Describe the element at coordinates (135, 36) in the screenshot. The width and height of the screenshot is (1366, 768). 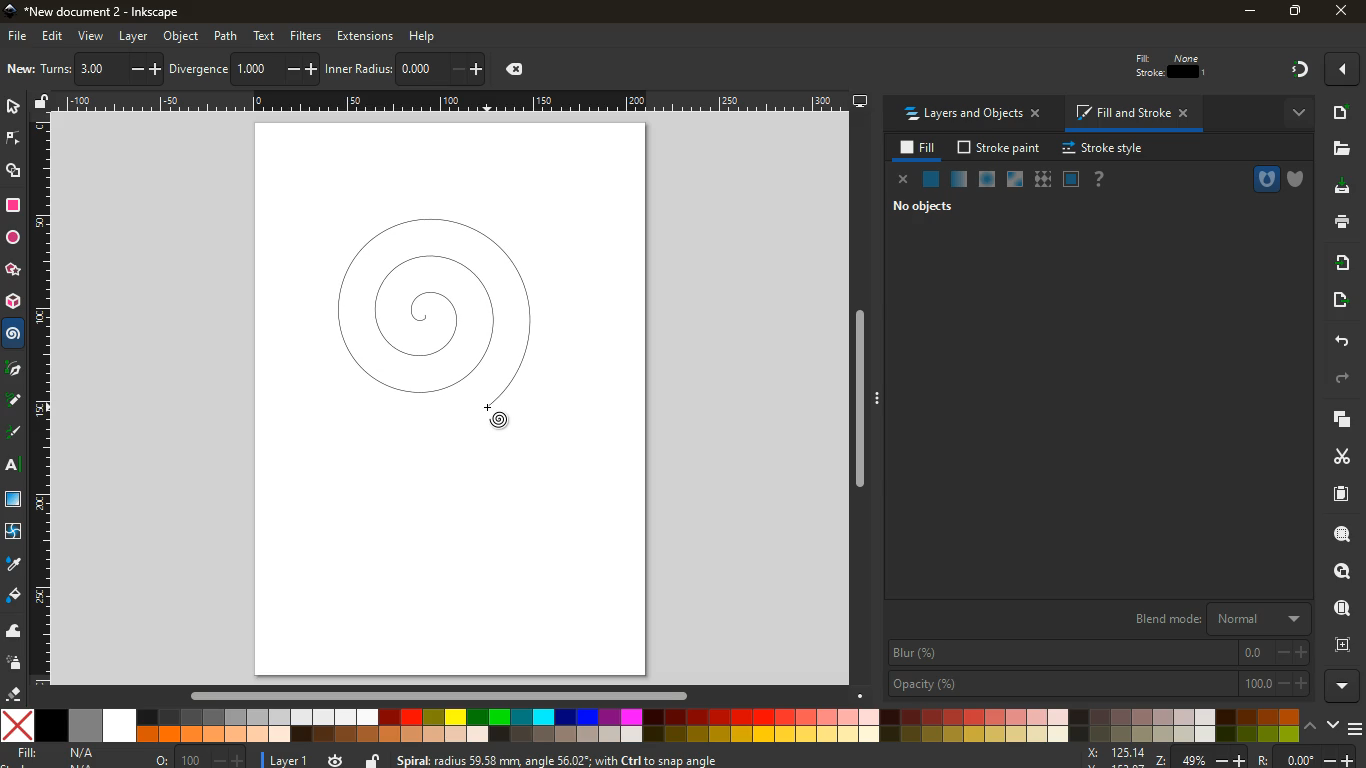
I see `layer` at that location.